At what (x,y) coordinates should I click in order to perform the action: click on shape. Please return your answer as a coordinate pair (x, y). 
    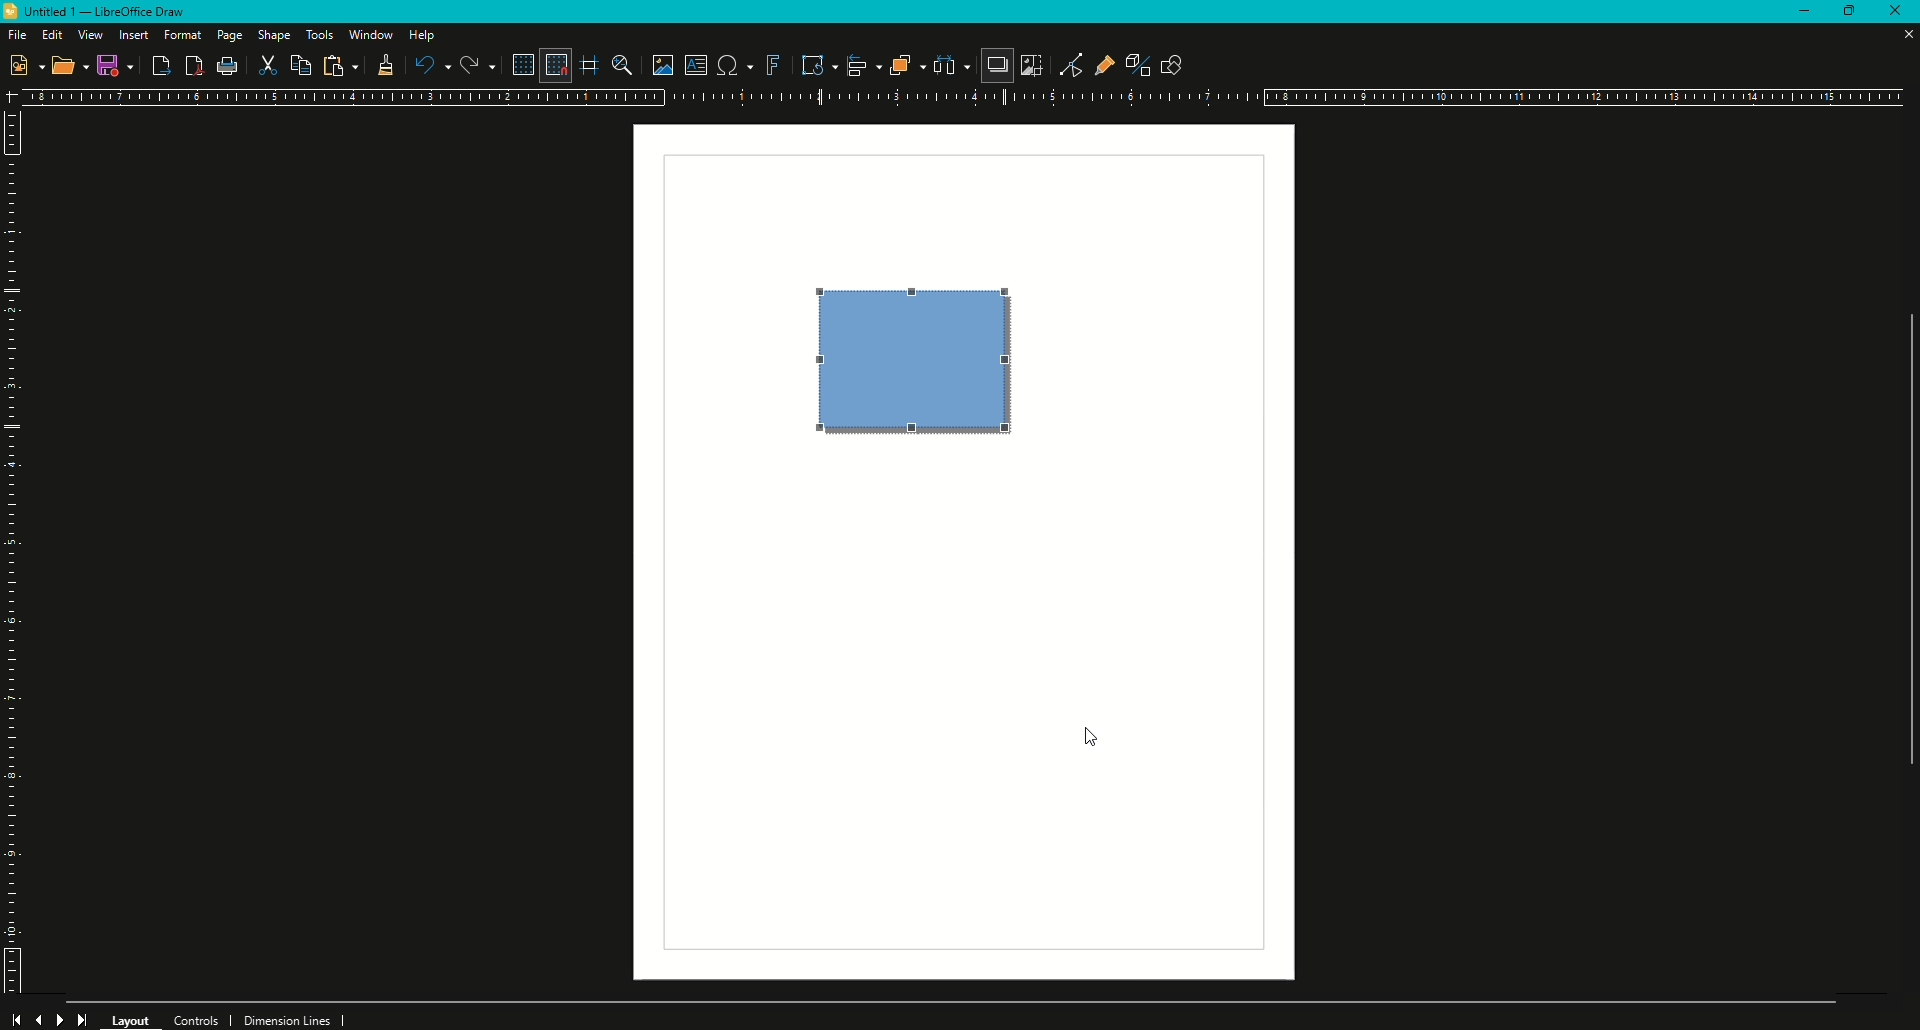
    Looking at the image, I should click on (916, 360).